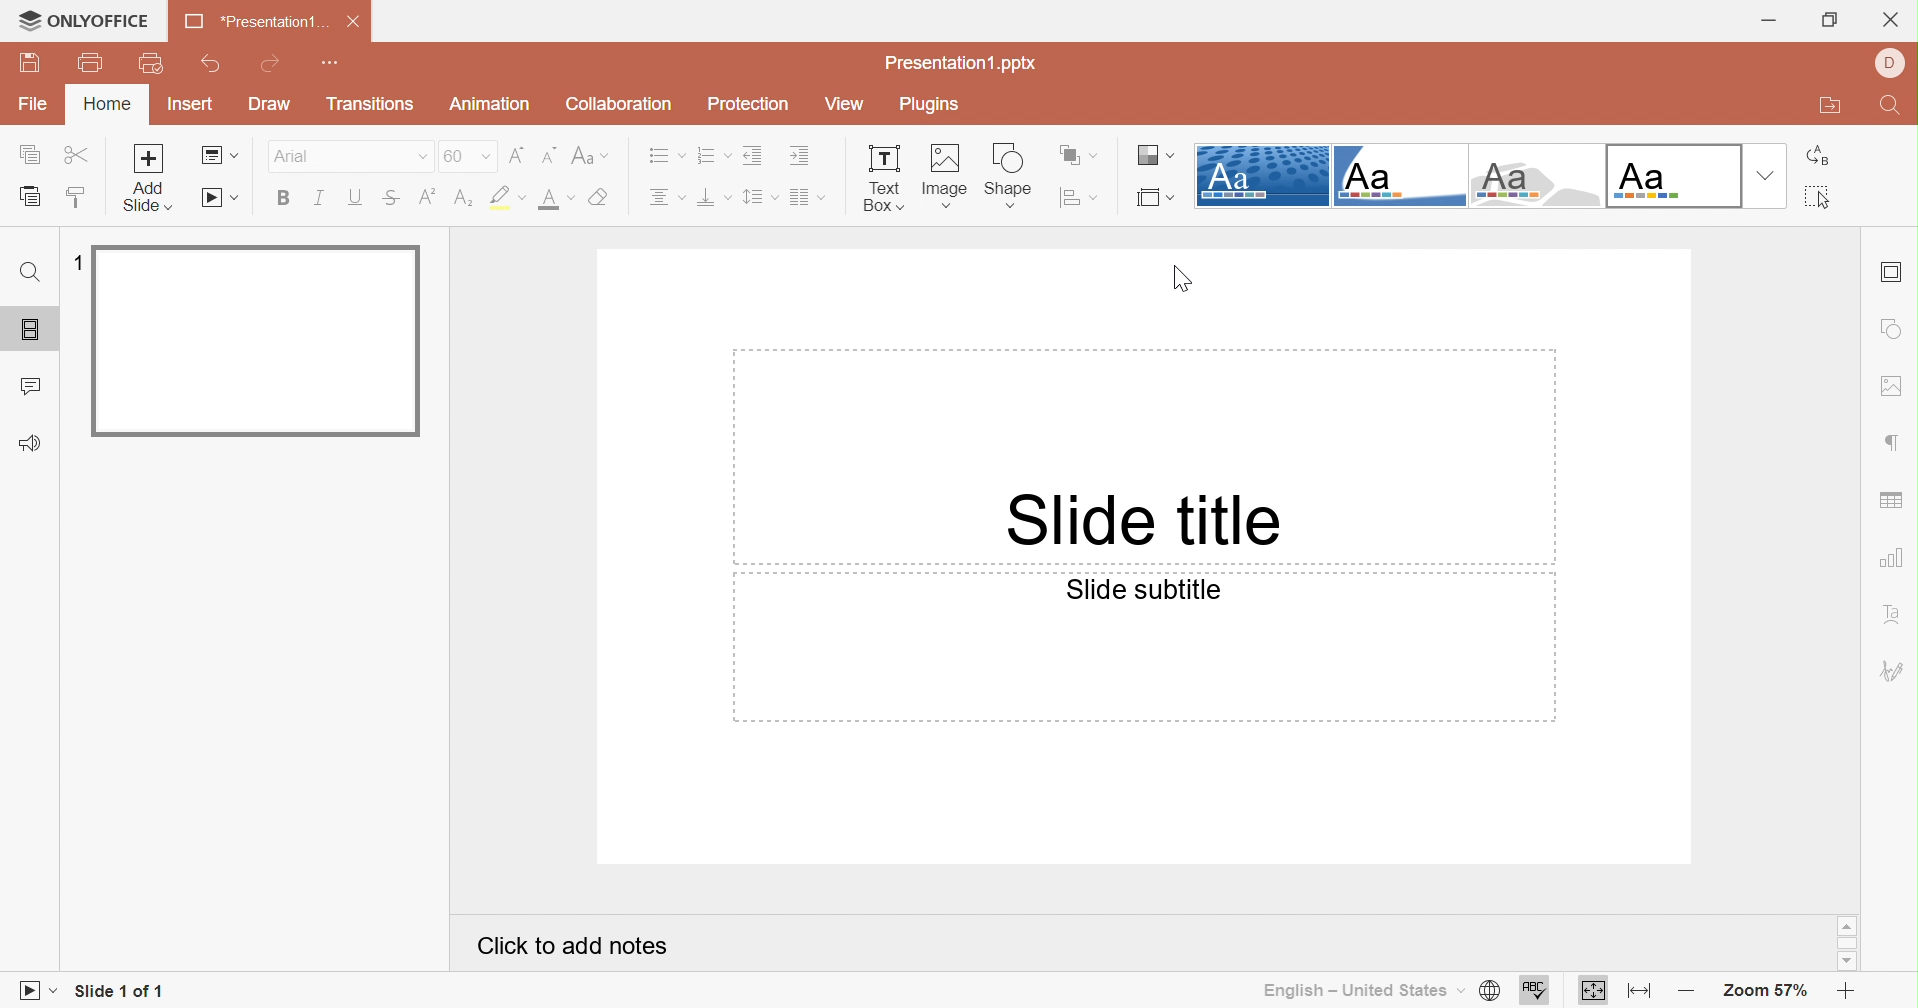 Image resolution: width=1918 pixels, height=1008 pixels. Describe the element at coordinates (1832, 22) in the screenshot. I see `Restore down` at that location.